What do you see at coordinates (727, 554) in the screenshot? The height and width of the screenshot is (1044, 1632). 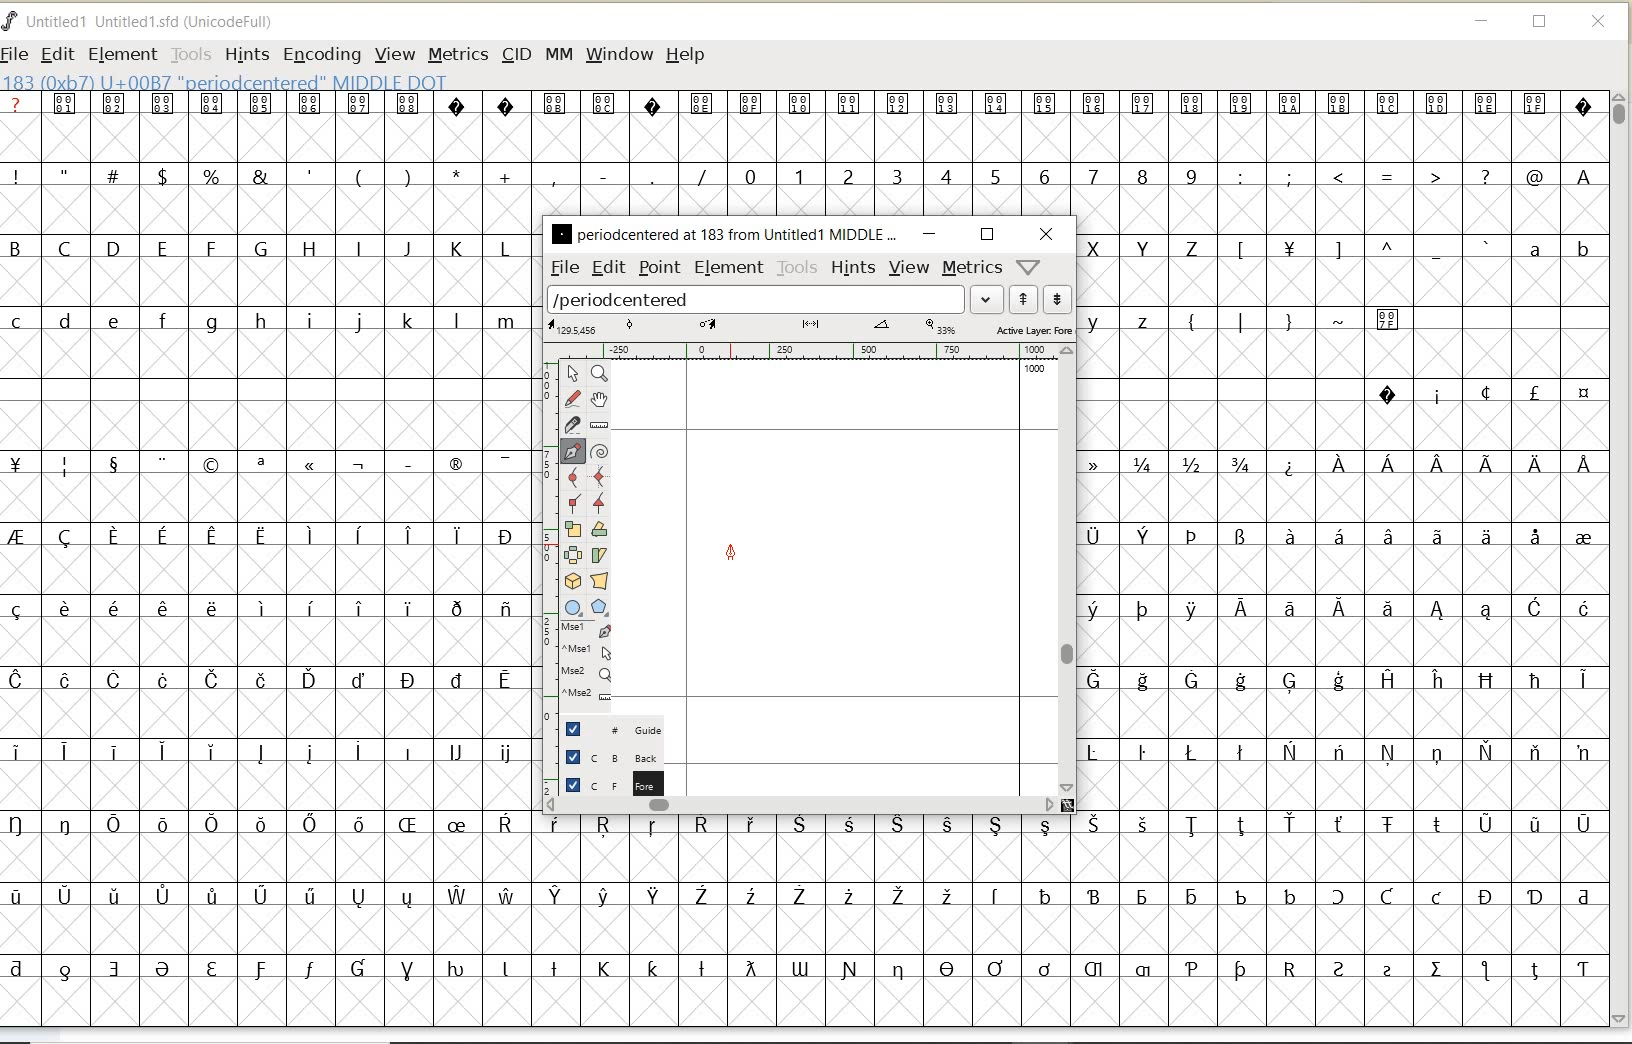 I see `feltpen tool/cursor location` at bounding box center [727, 554].